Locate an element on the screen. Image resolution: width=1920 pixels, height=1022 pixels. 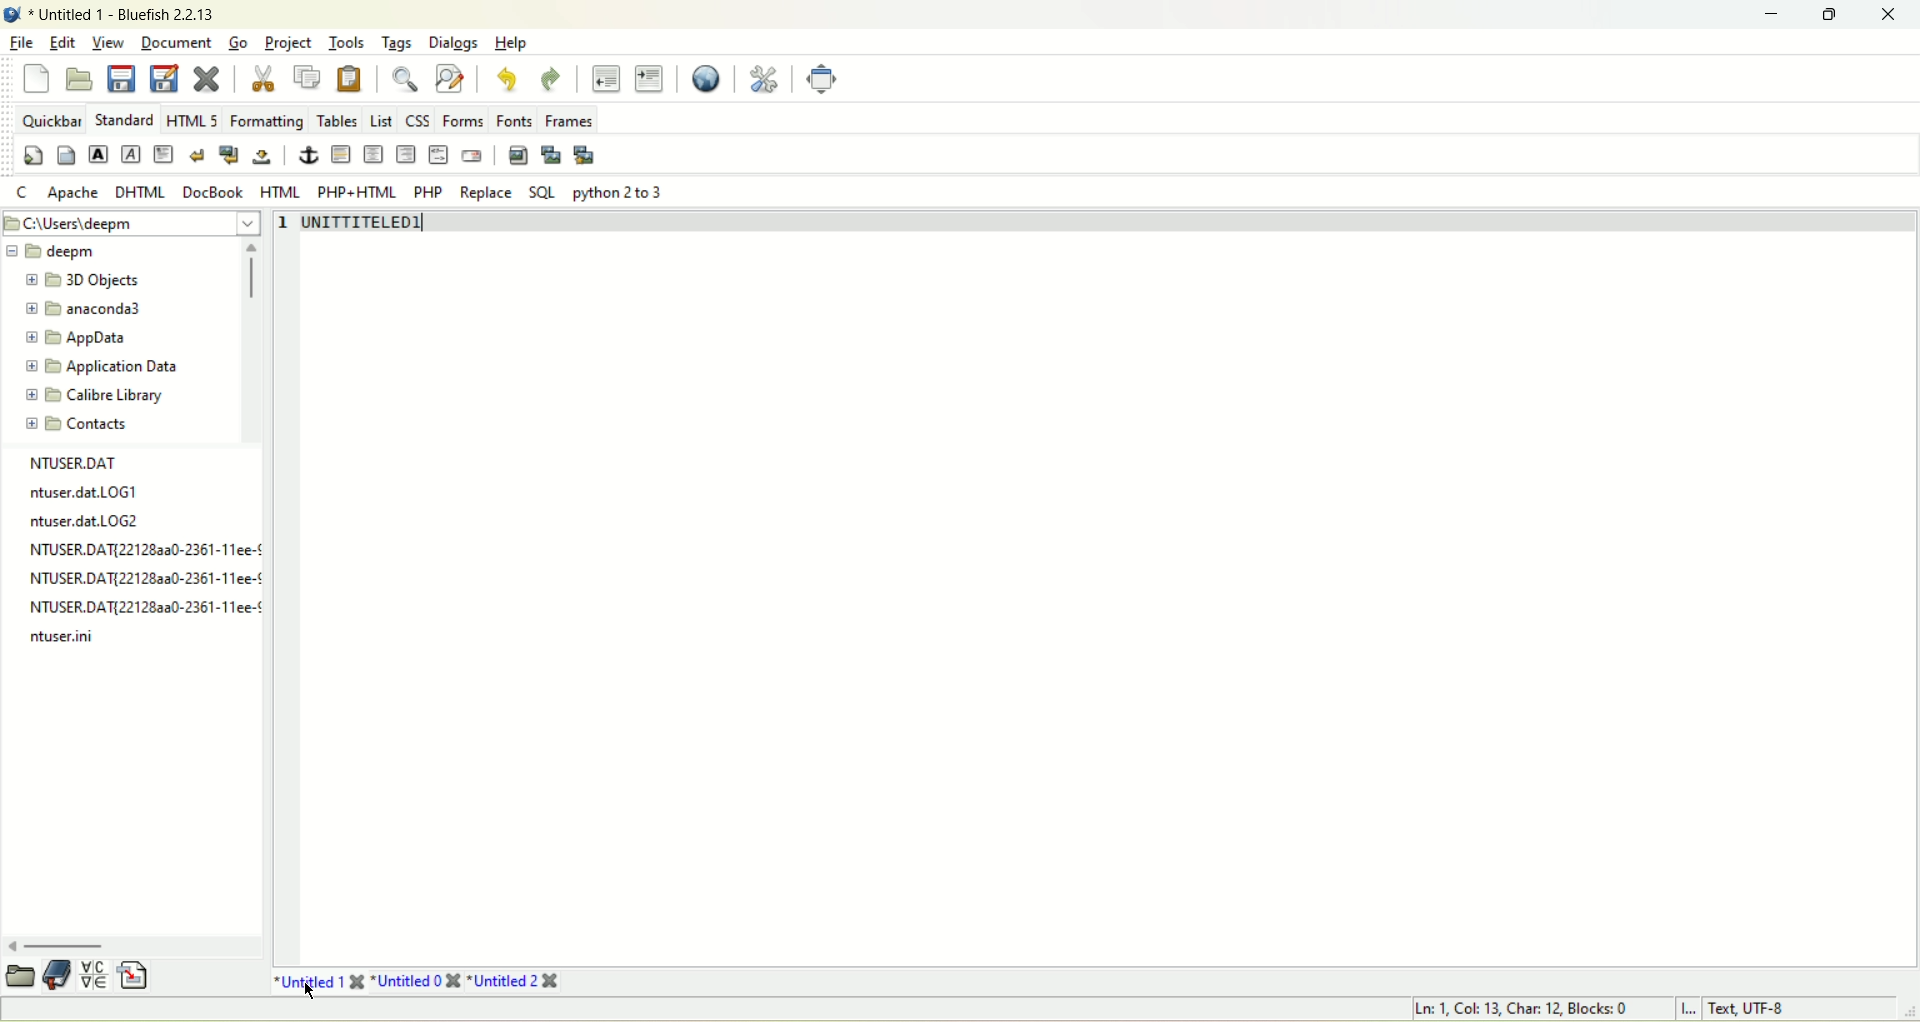
Strong is located at coordinates (97, 152).